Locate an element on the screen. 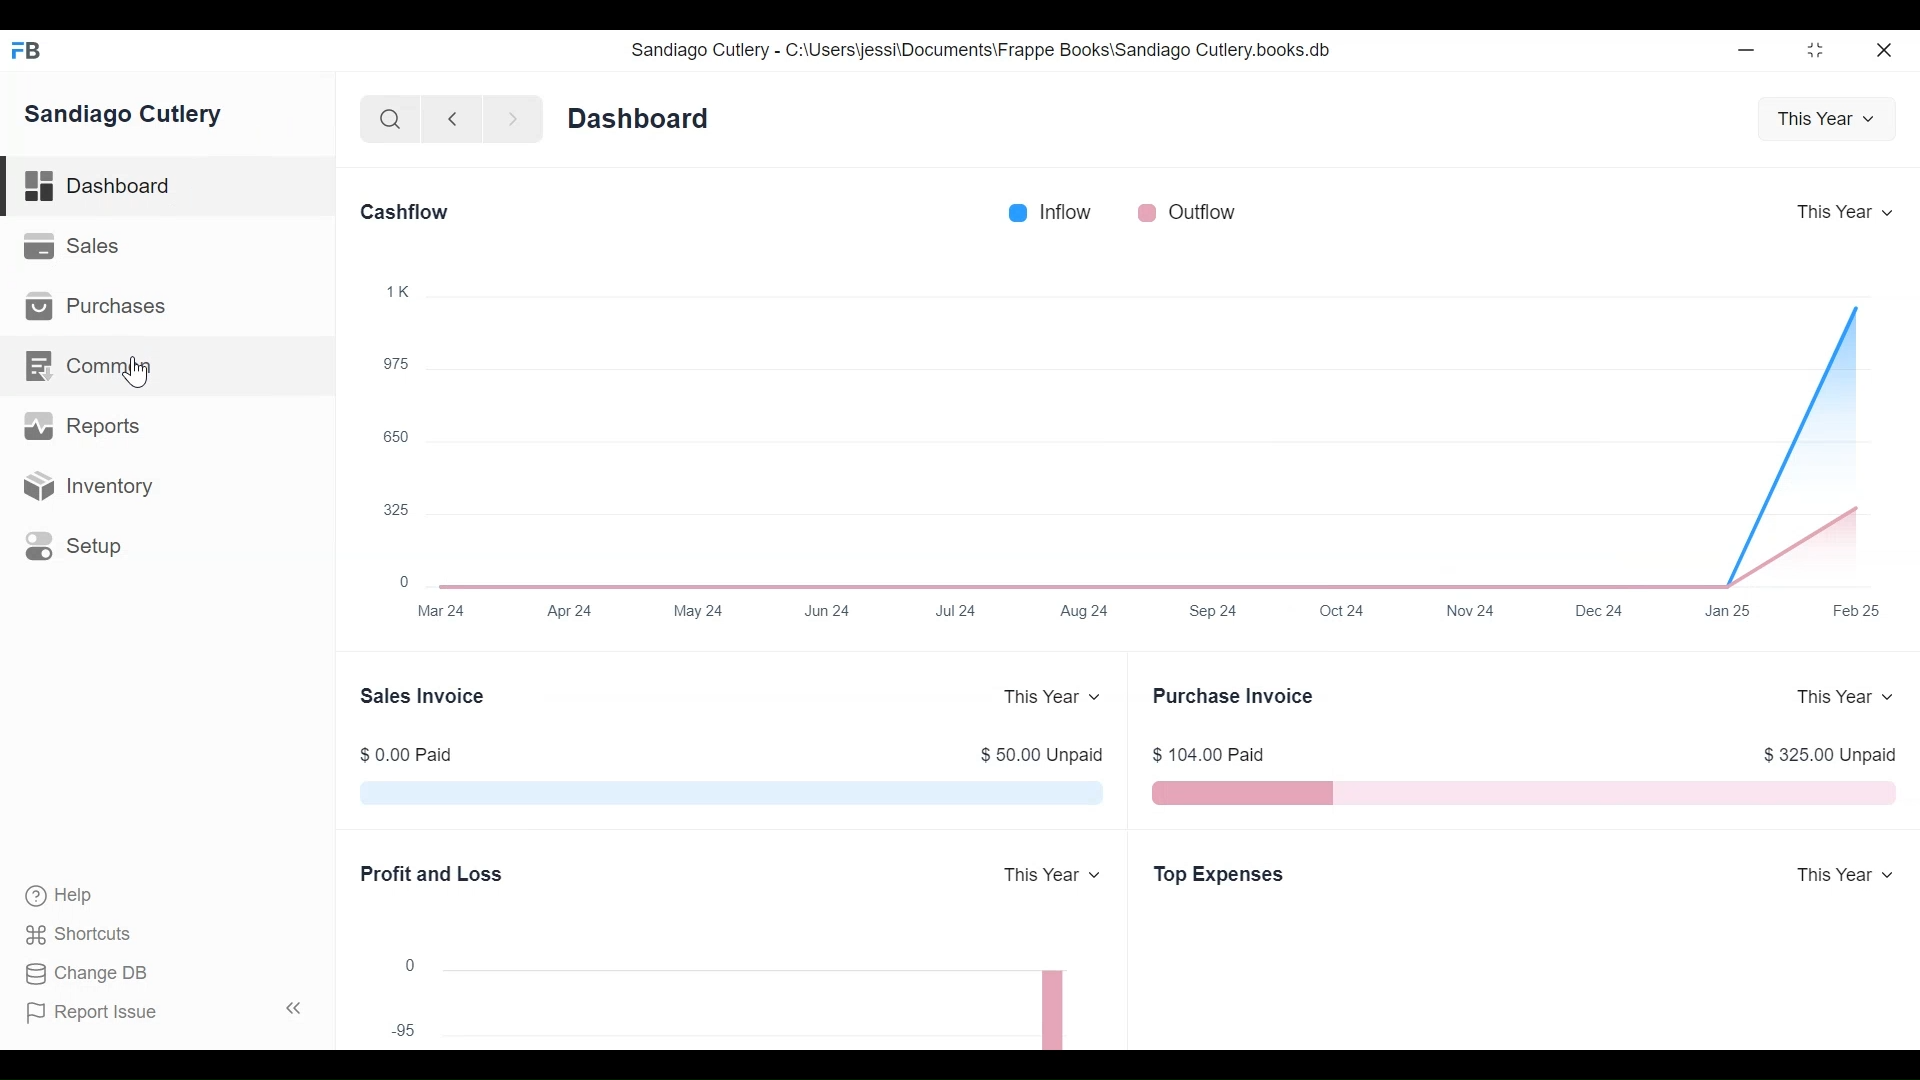 This screenshot has height=1080, width=1920. $0.00 Paid is located at coordinates (408, 754).